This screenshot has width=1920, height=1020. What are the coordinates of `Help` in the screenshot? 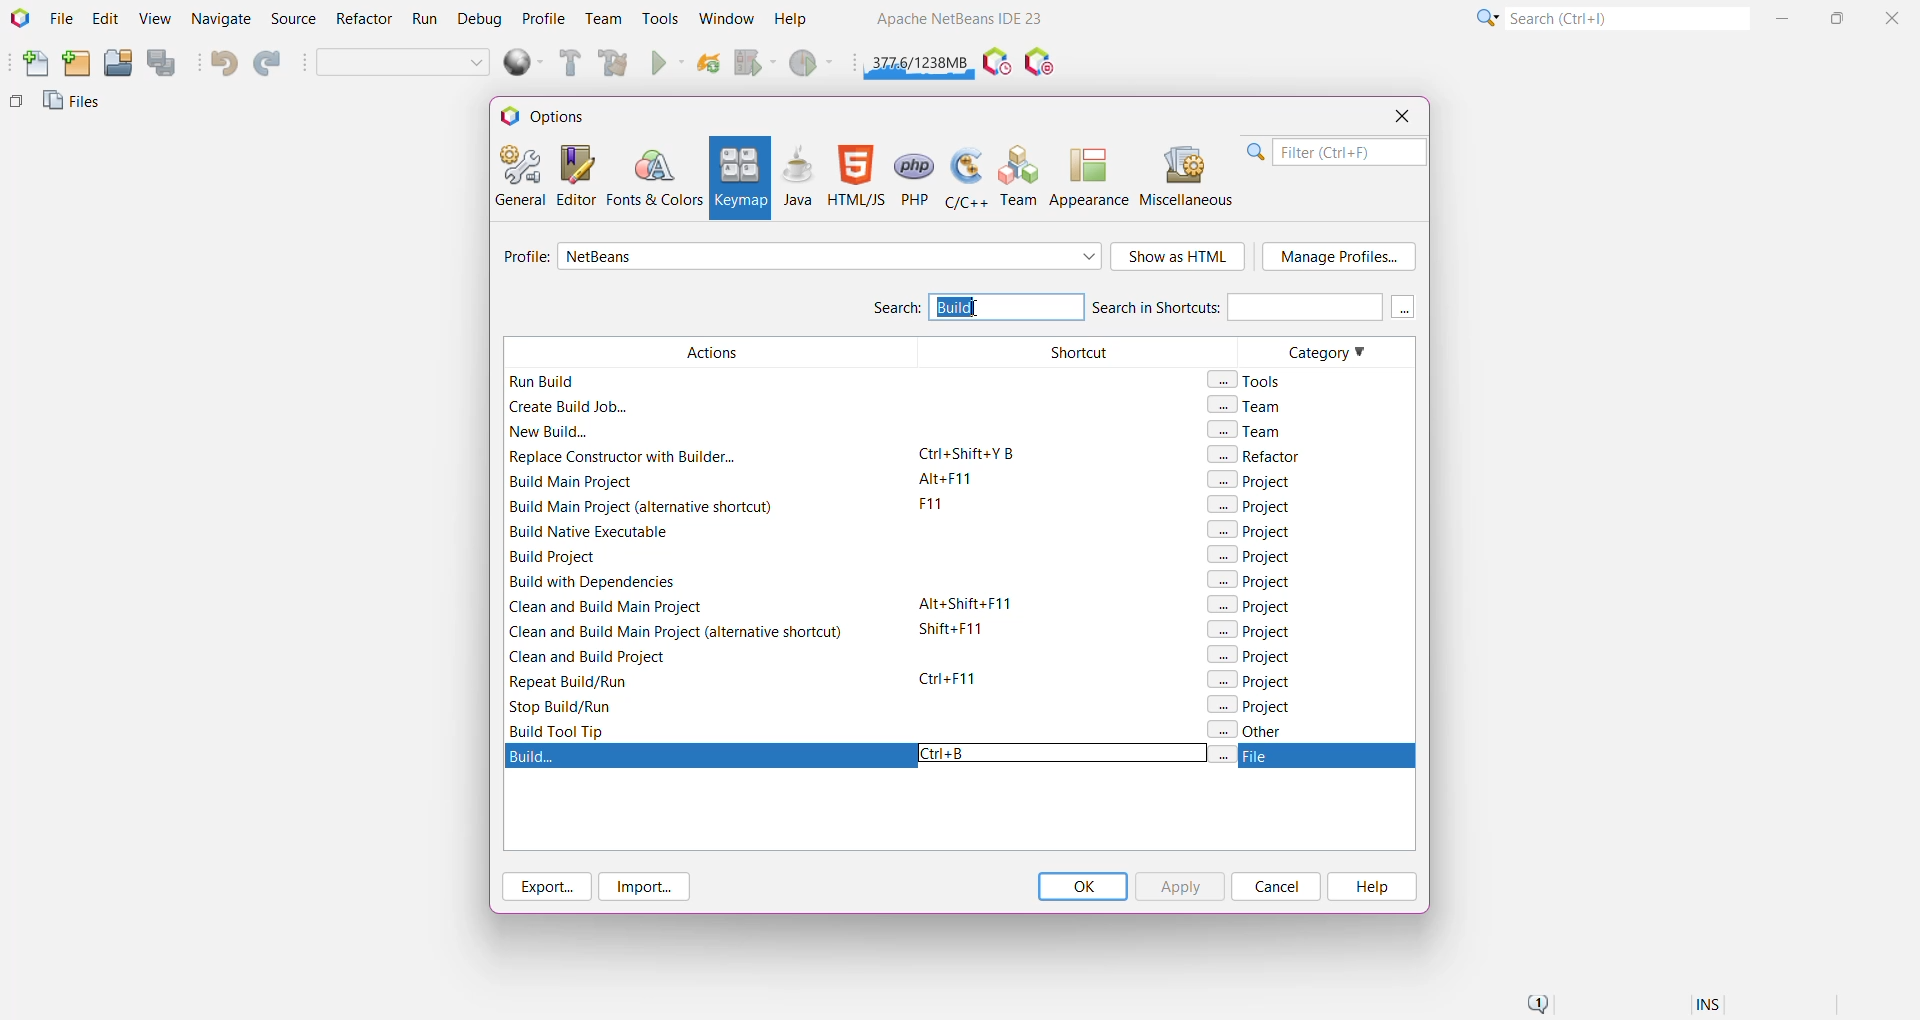 It's located at (1370, 887).